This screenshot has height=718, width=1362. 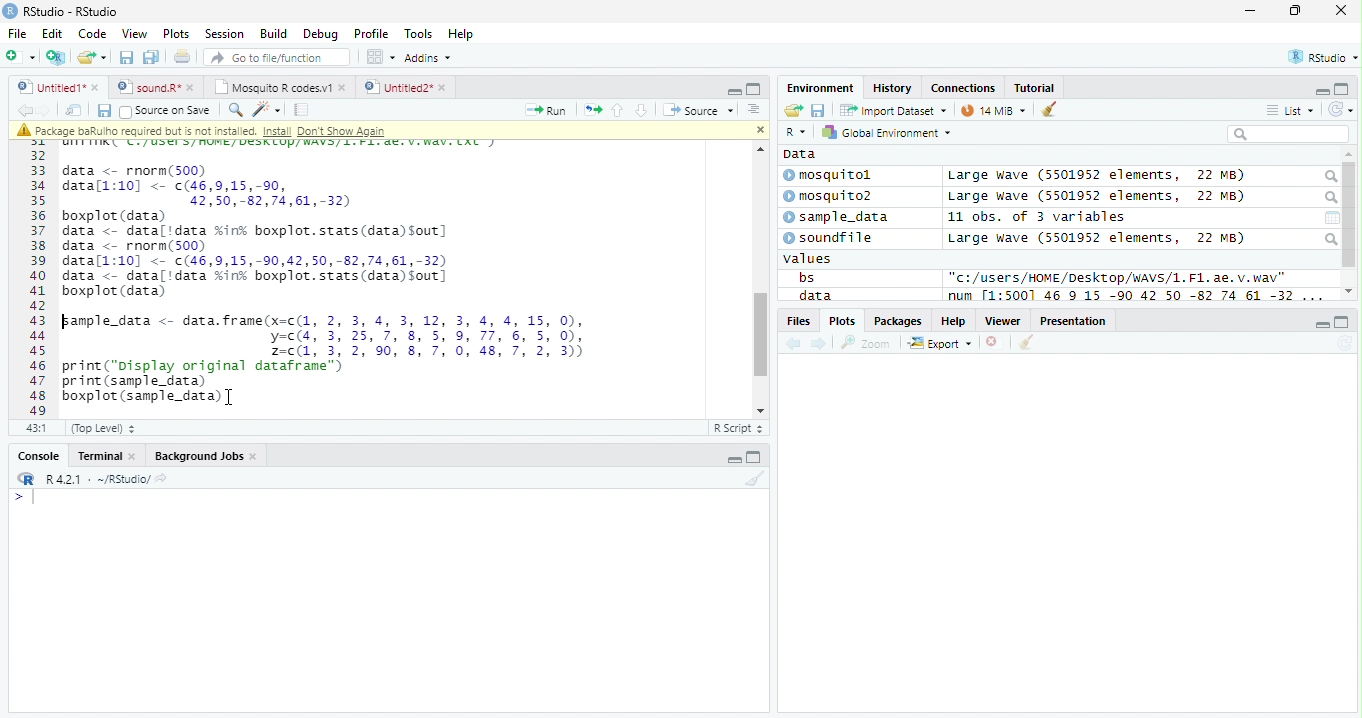 What do you see at coordinates (996, 342) in the screenshot?
I see `delete file` at bounding box center [996, 342].